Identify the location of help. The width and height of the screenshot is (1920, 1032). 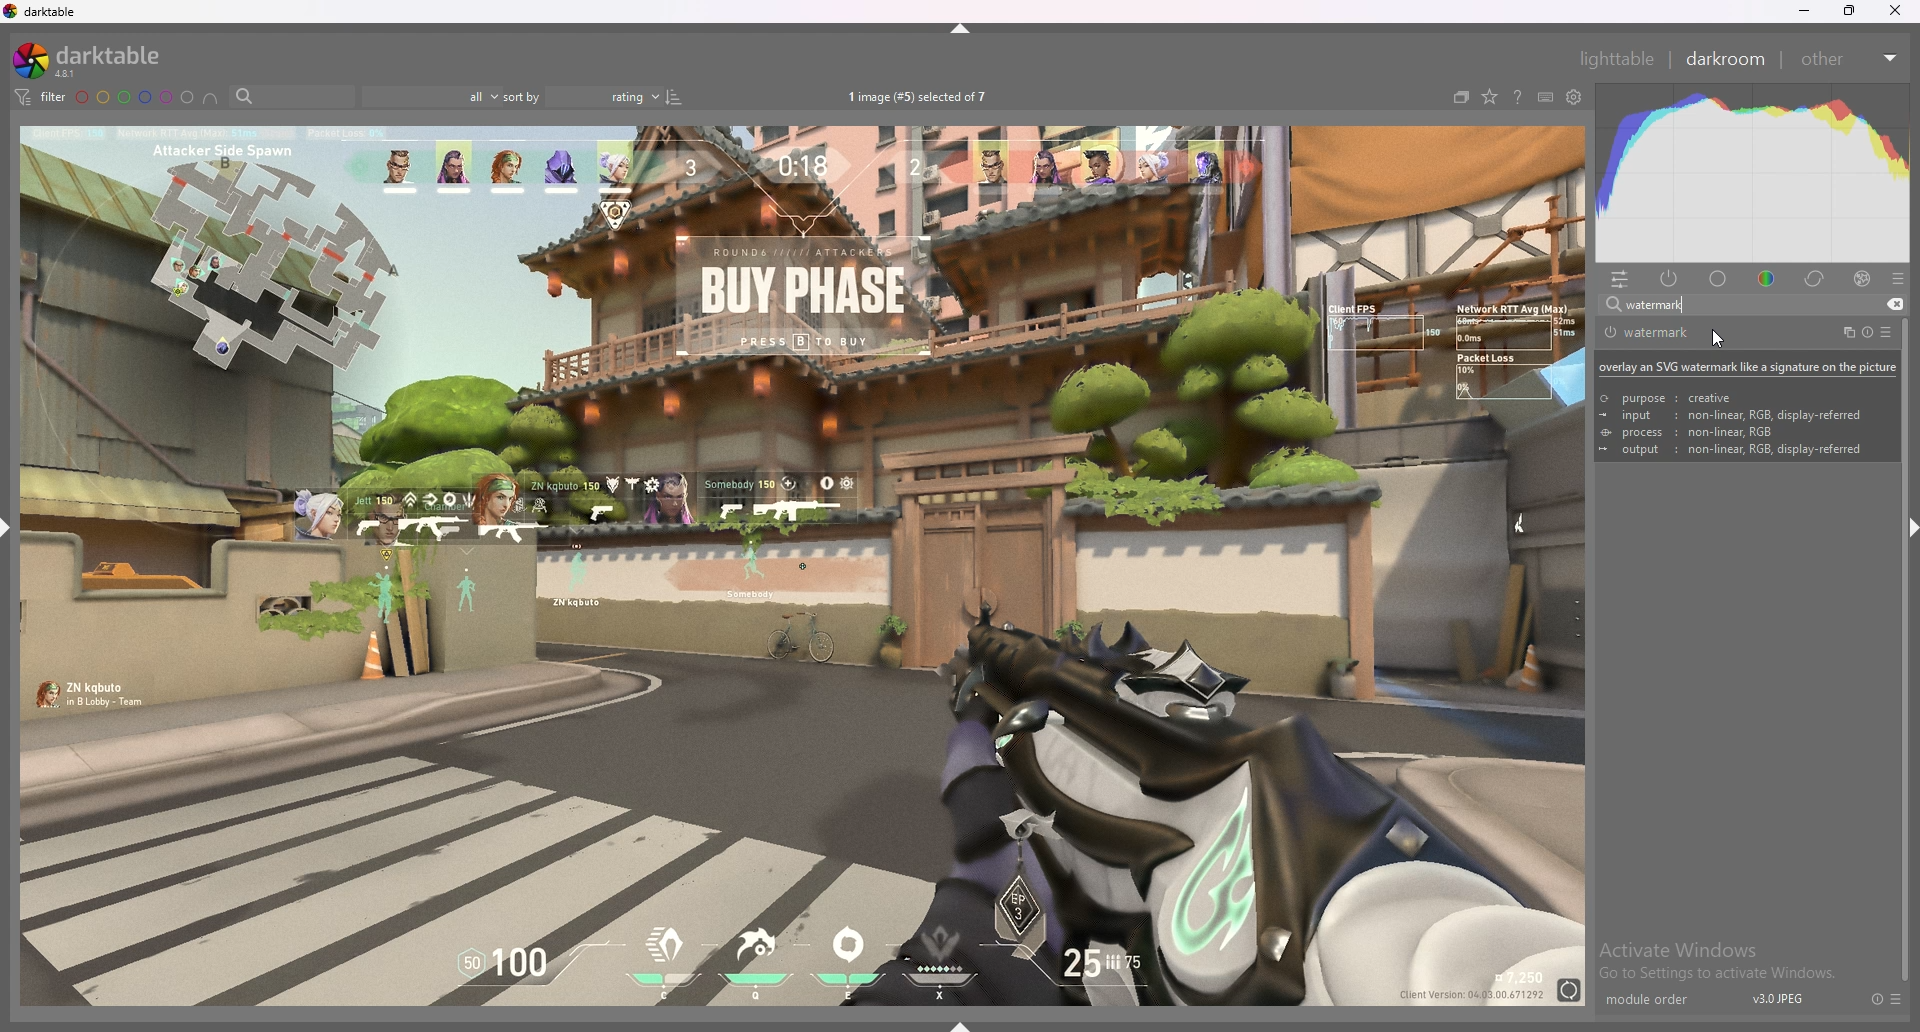
(1517, 99).